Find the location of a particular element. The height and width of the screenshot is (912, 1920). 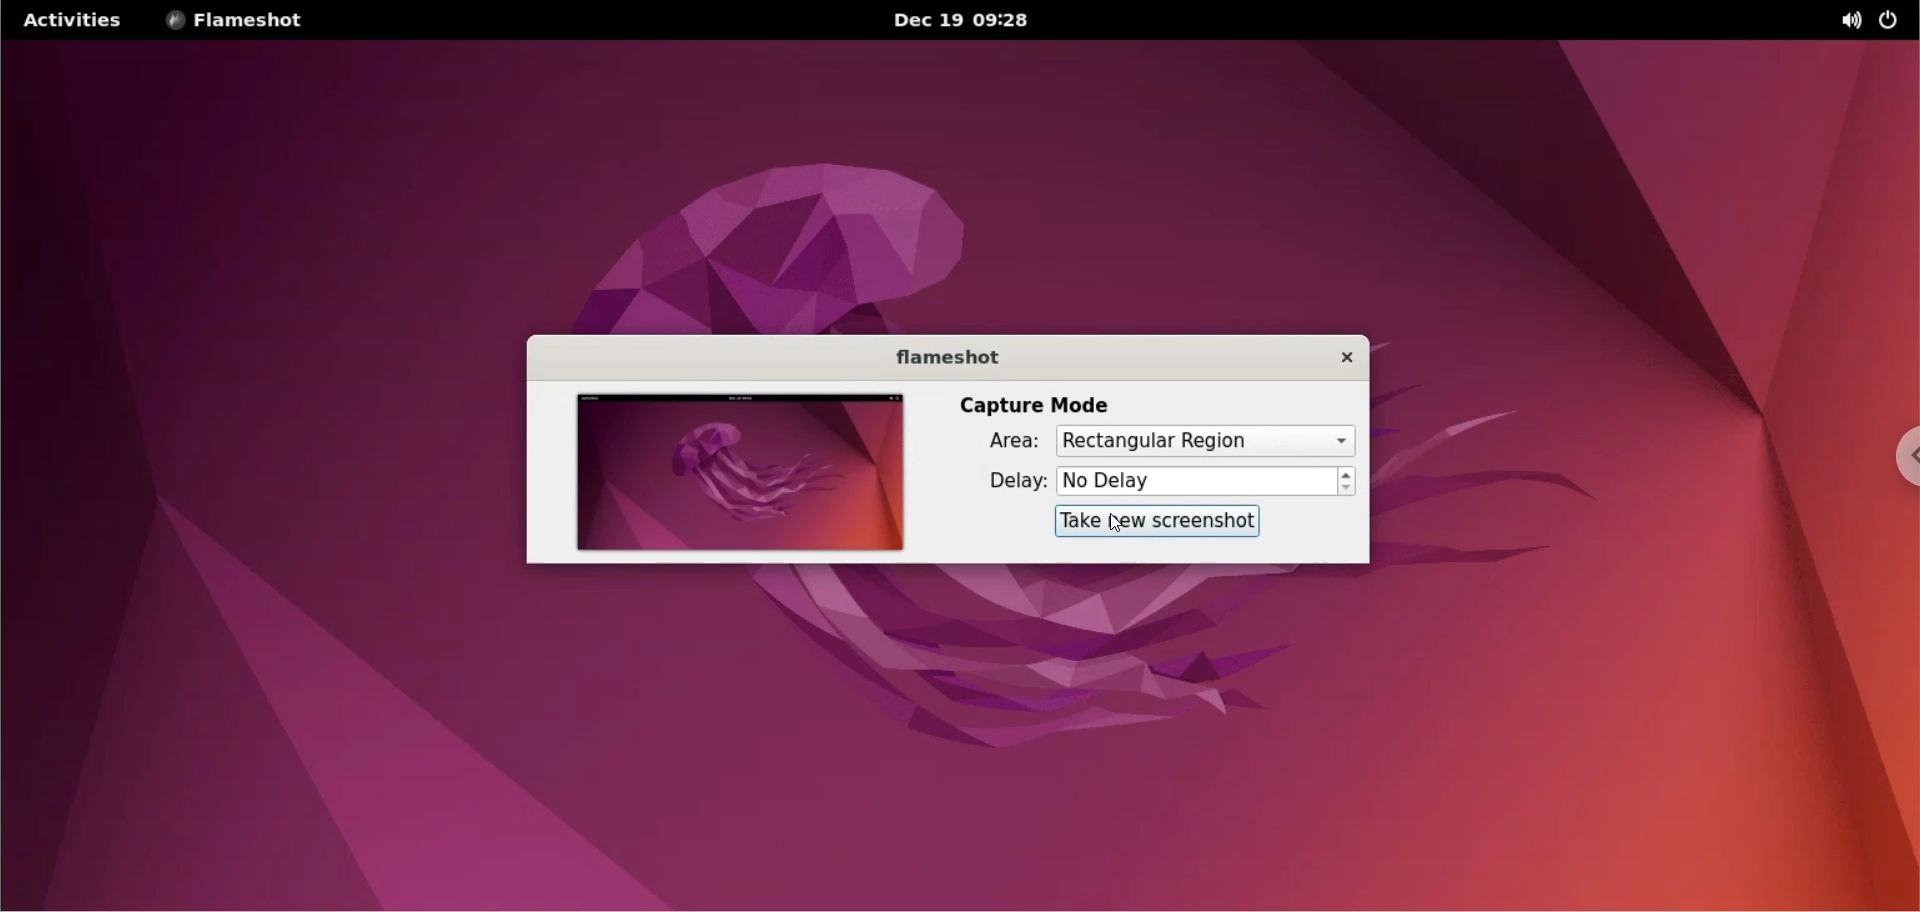

chrome options is located at coordinates (1897, 458).